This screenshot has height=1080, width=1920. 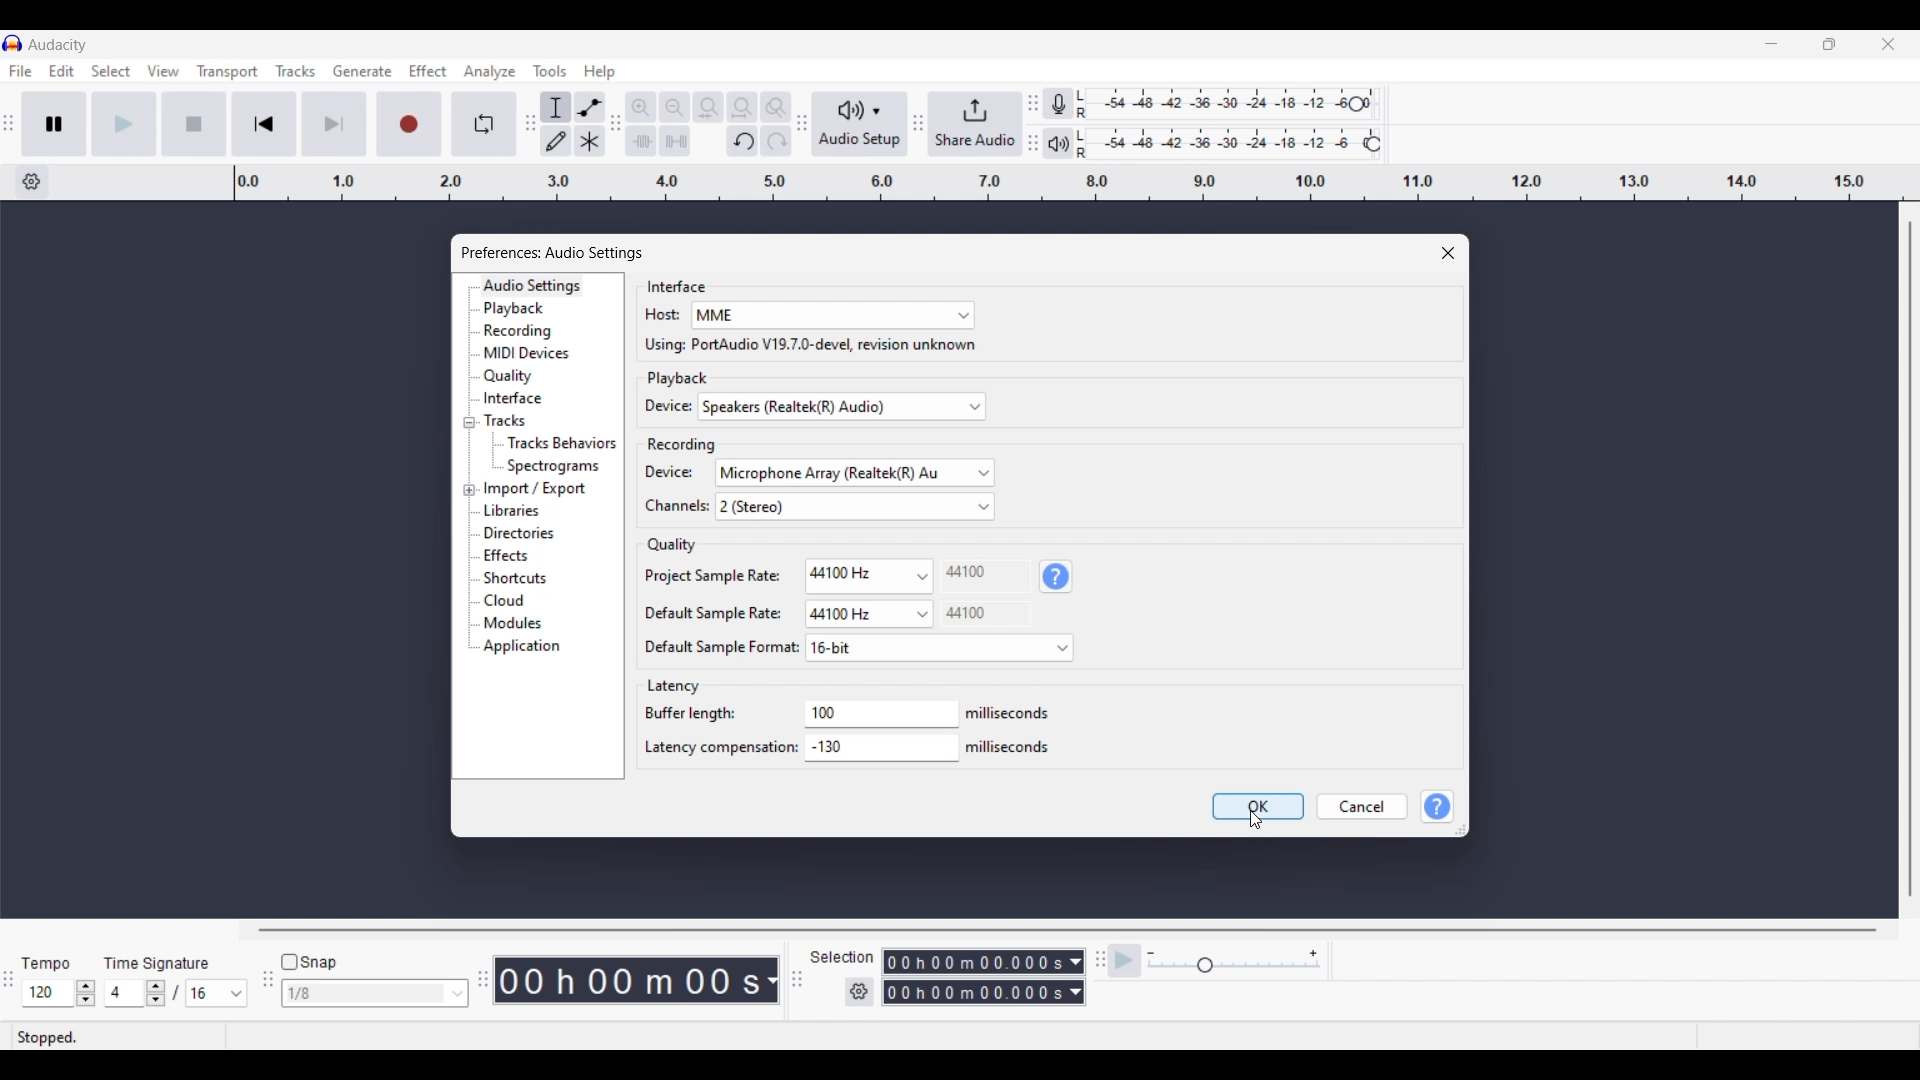 What do you see at coordinates (860, 992) in the screenshot?
I see `Selection settings` at bounding box center [860, 992].